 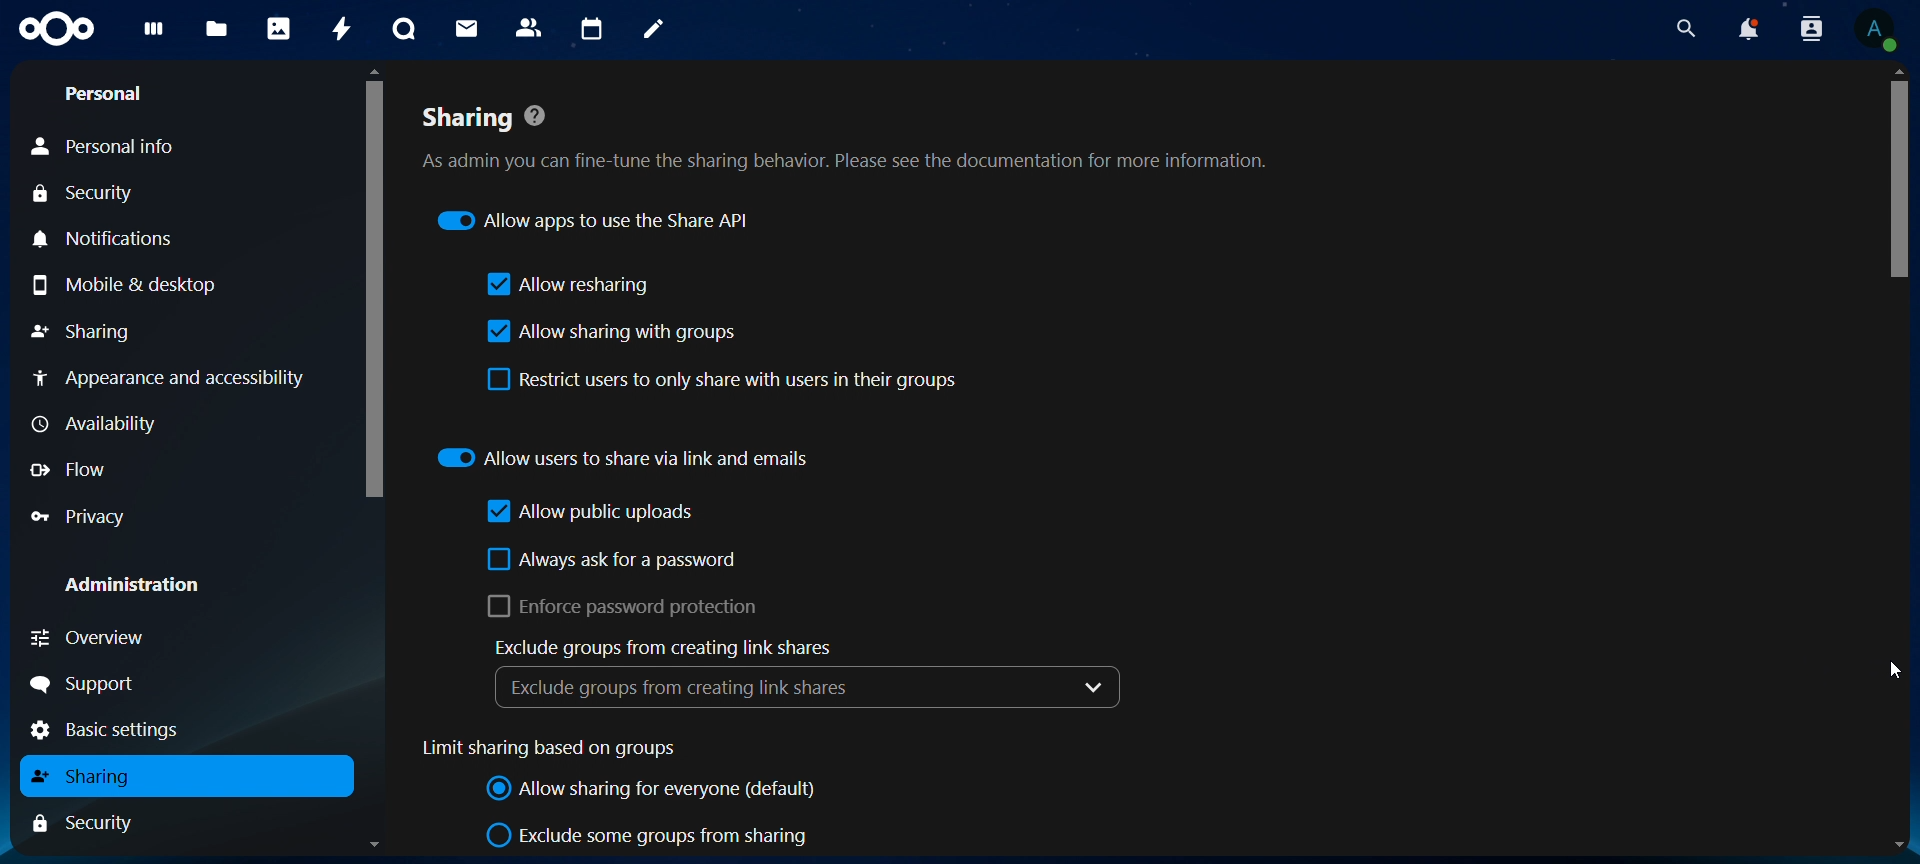 I want to click on security, so click(x=95, y=823).